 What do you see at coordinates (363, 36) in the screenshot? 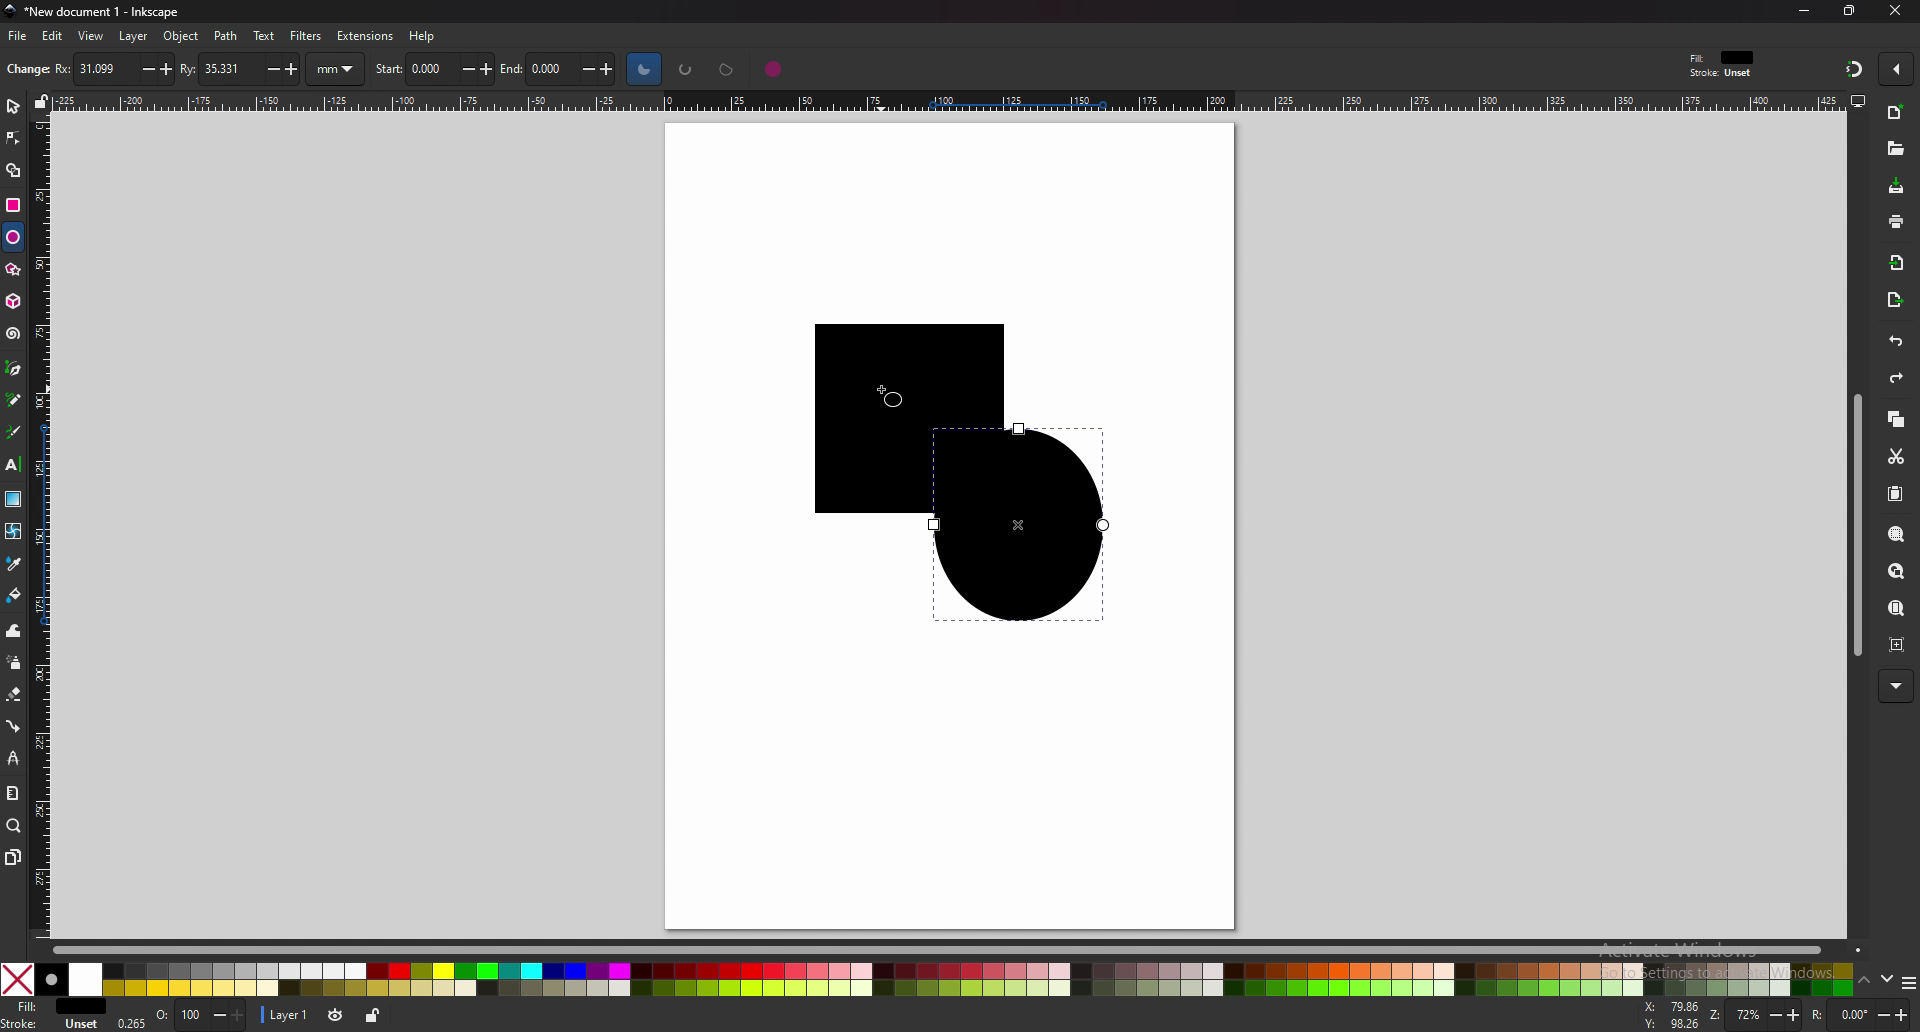
I see `extensions` at bounding box center [363, 36].